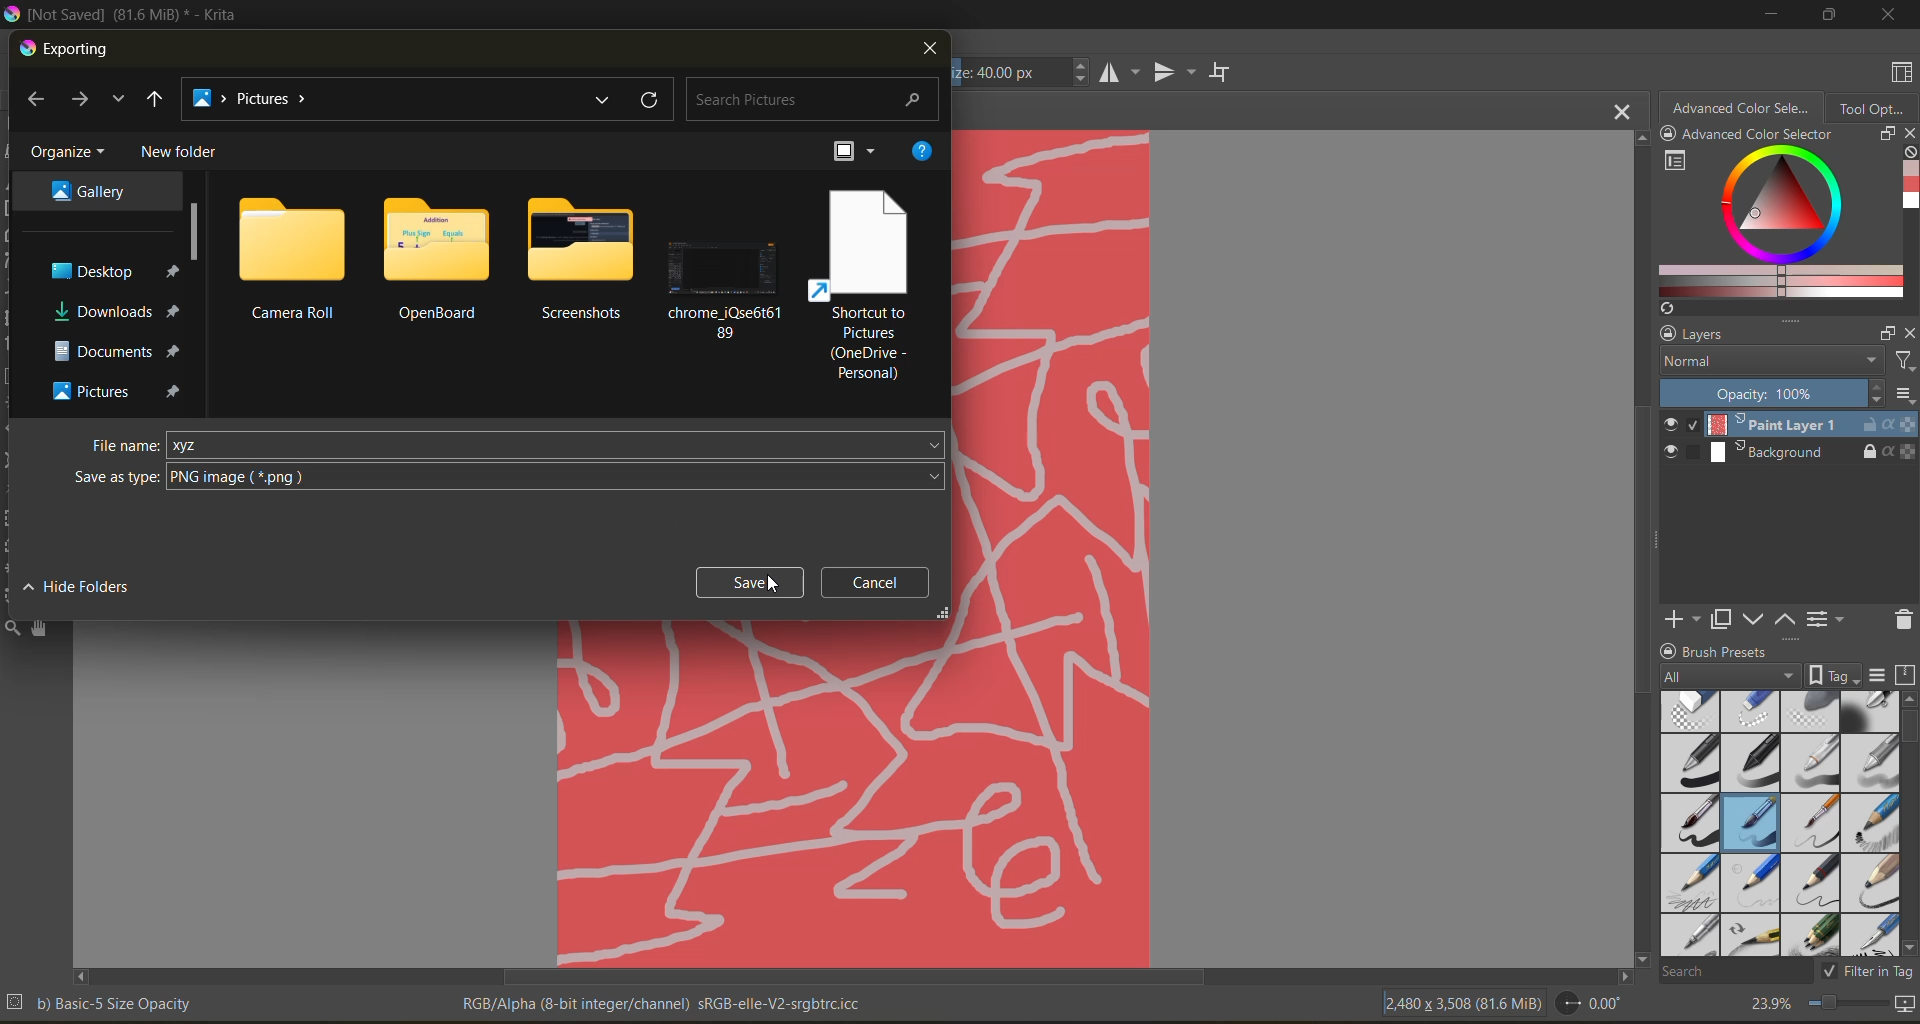 This screenshot has width=1920, height=1024. I want to click on hide folders, so click(83, 585).